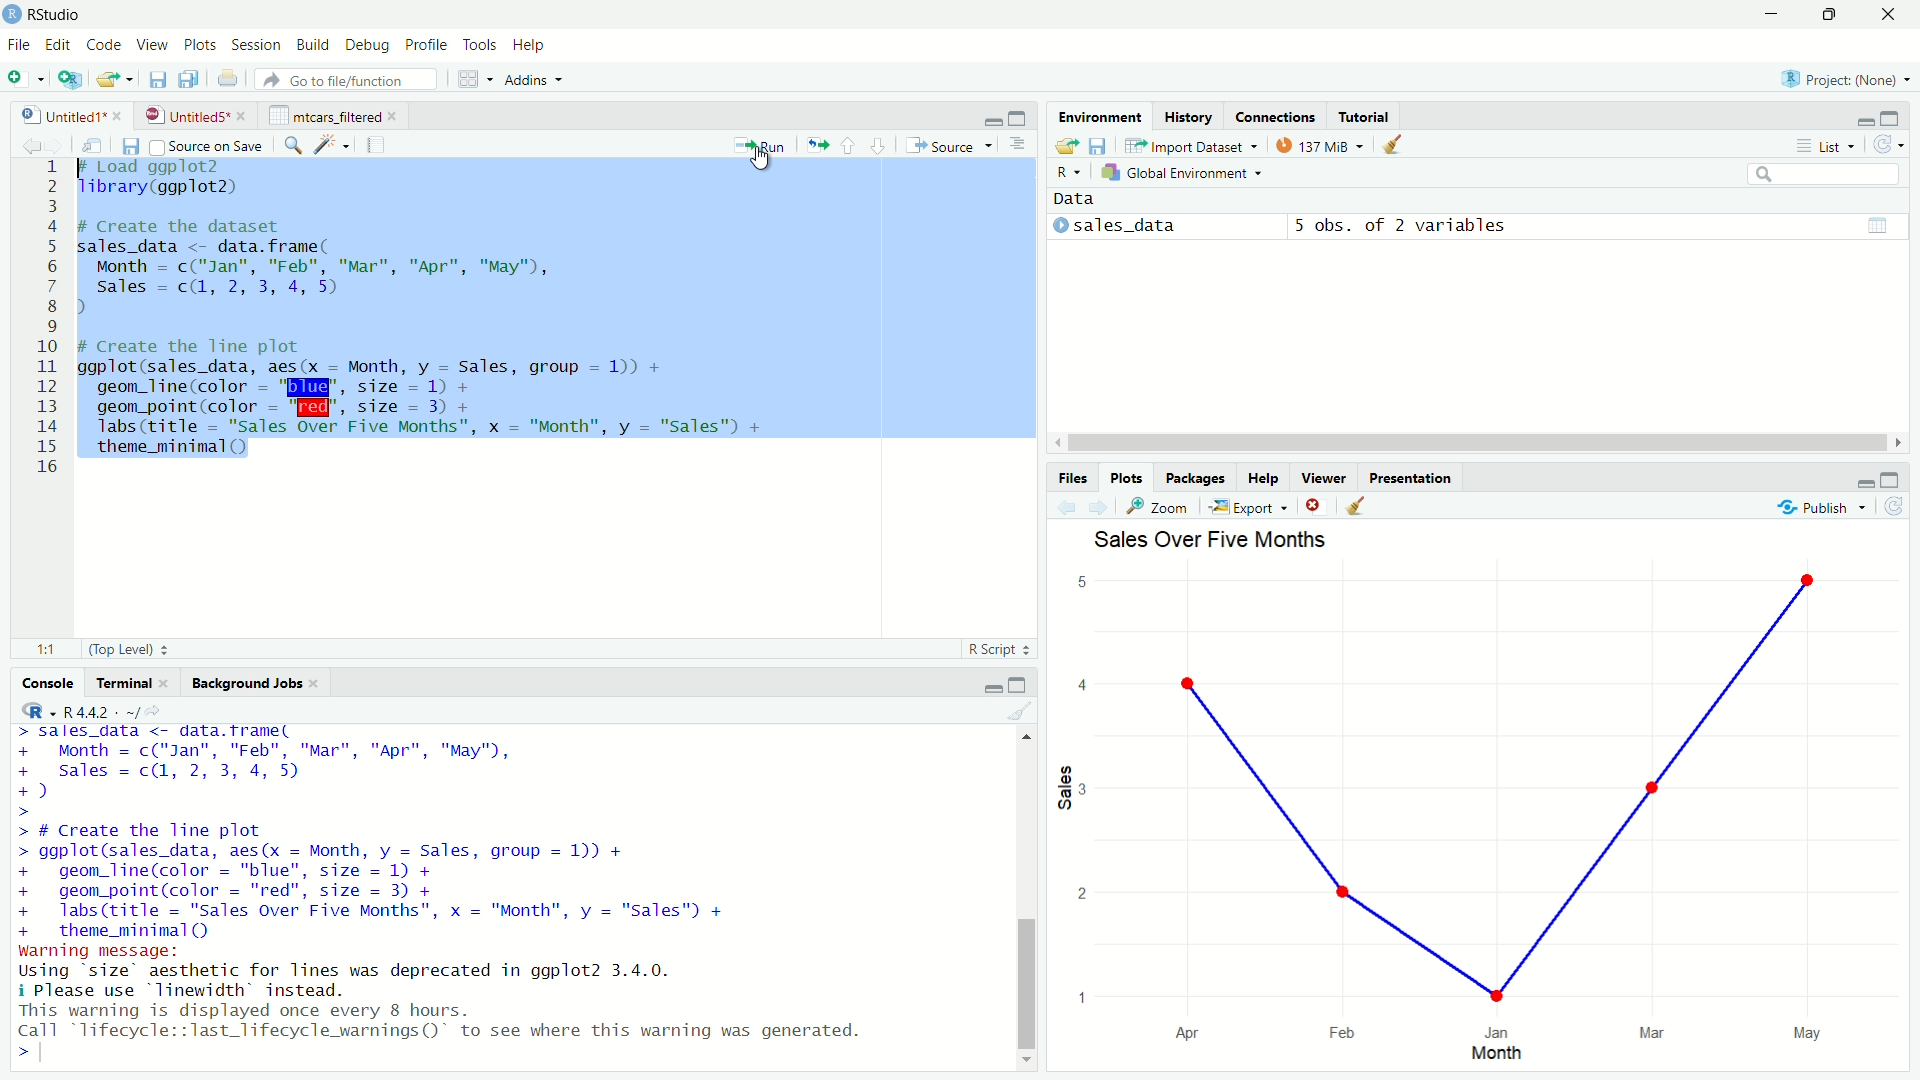  What do you see at coordinates (1191, 146) in the screenshot?
I see `import dataset` at bounding box center [1191, 146].